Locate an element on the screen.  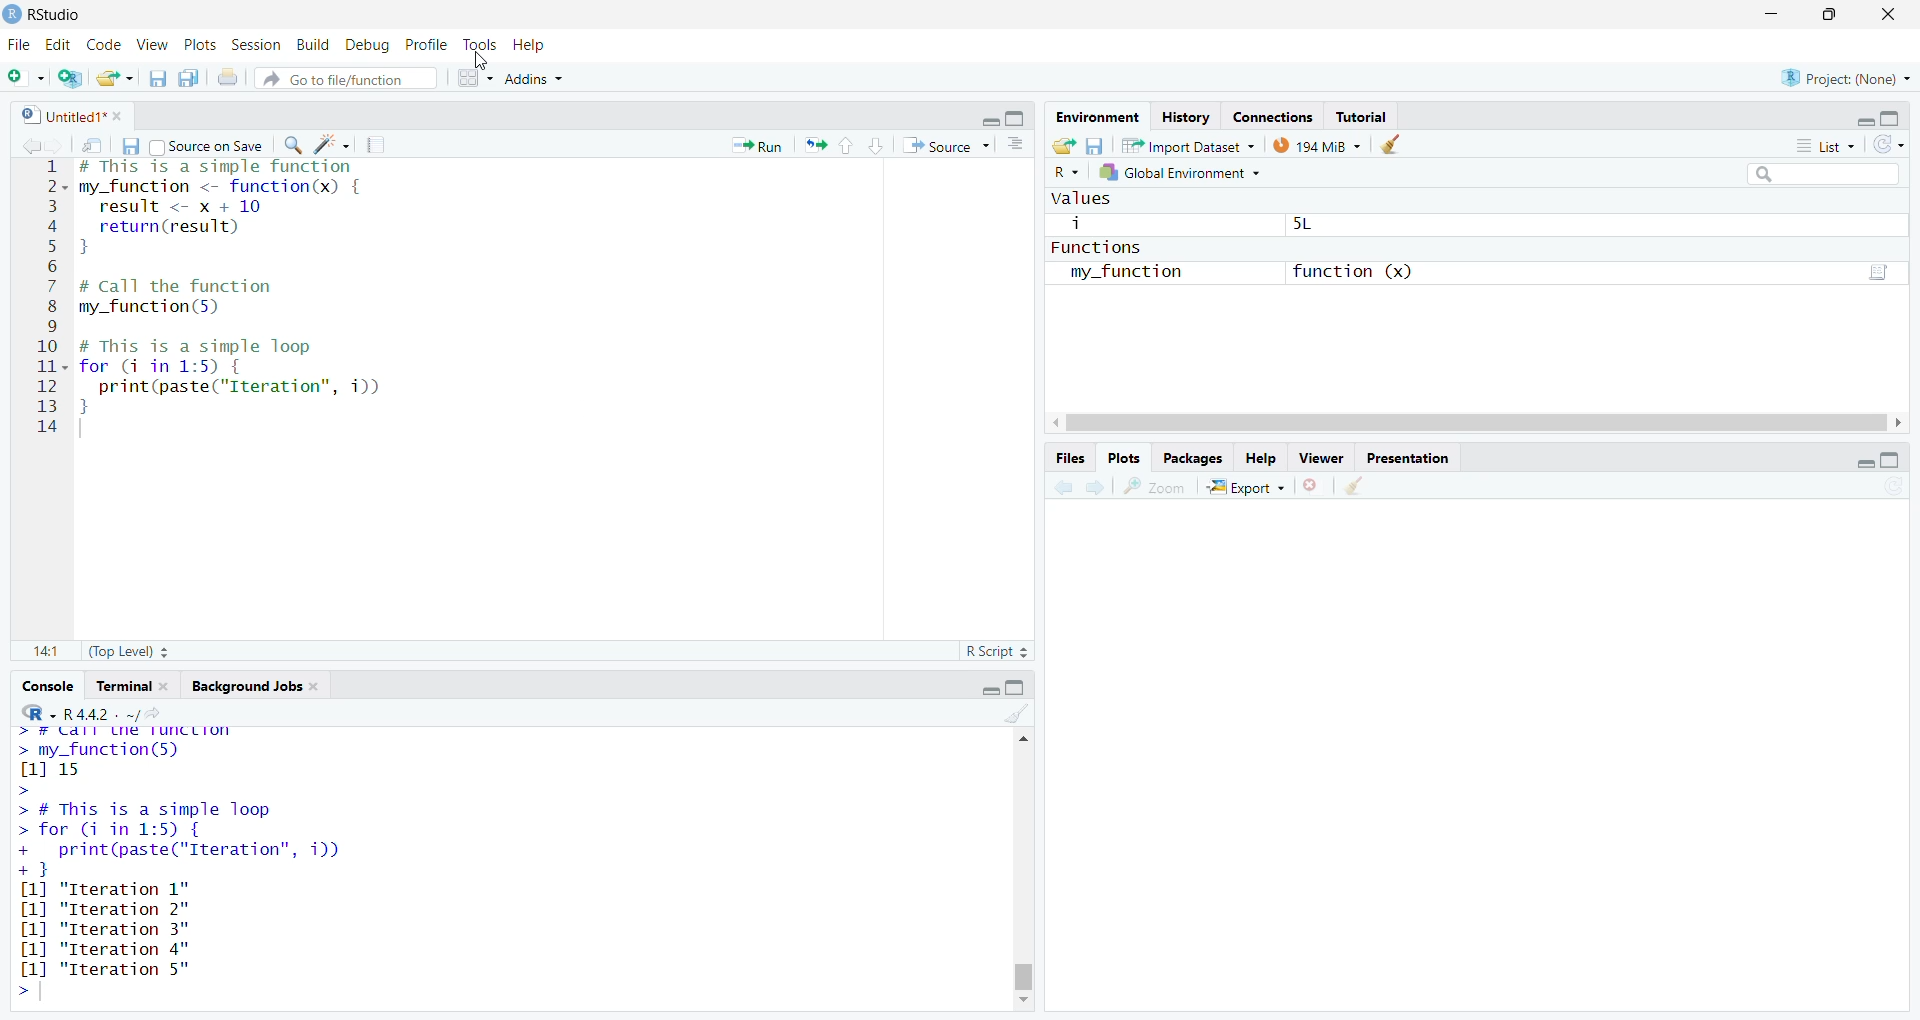
R 4.4.2 . ~/ is located at coordinates (102, 712).